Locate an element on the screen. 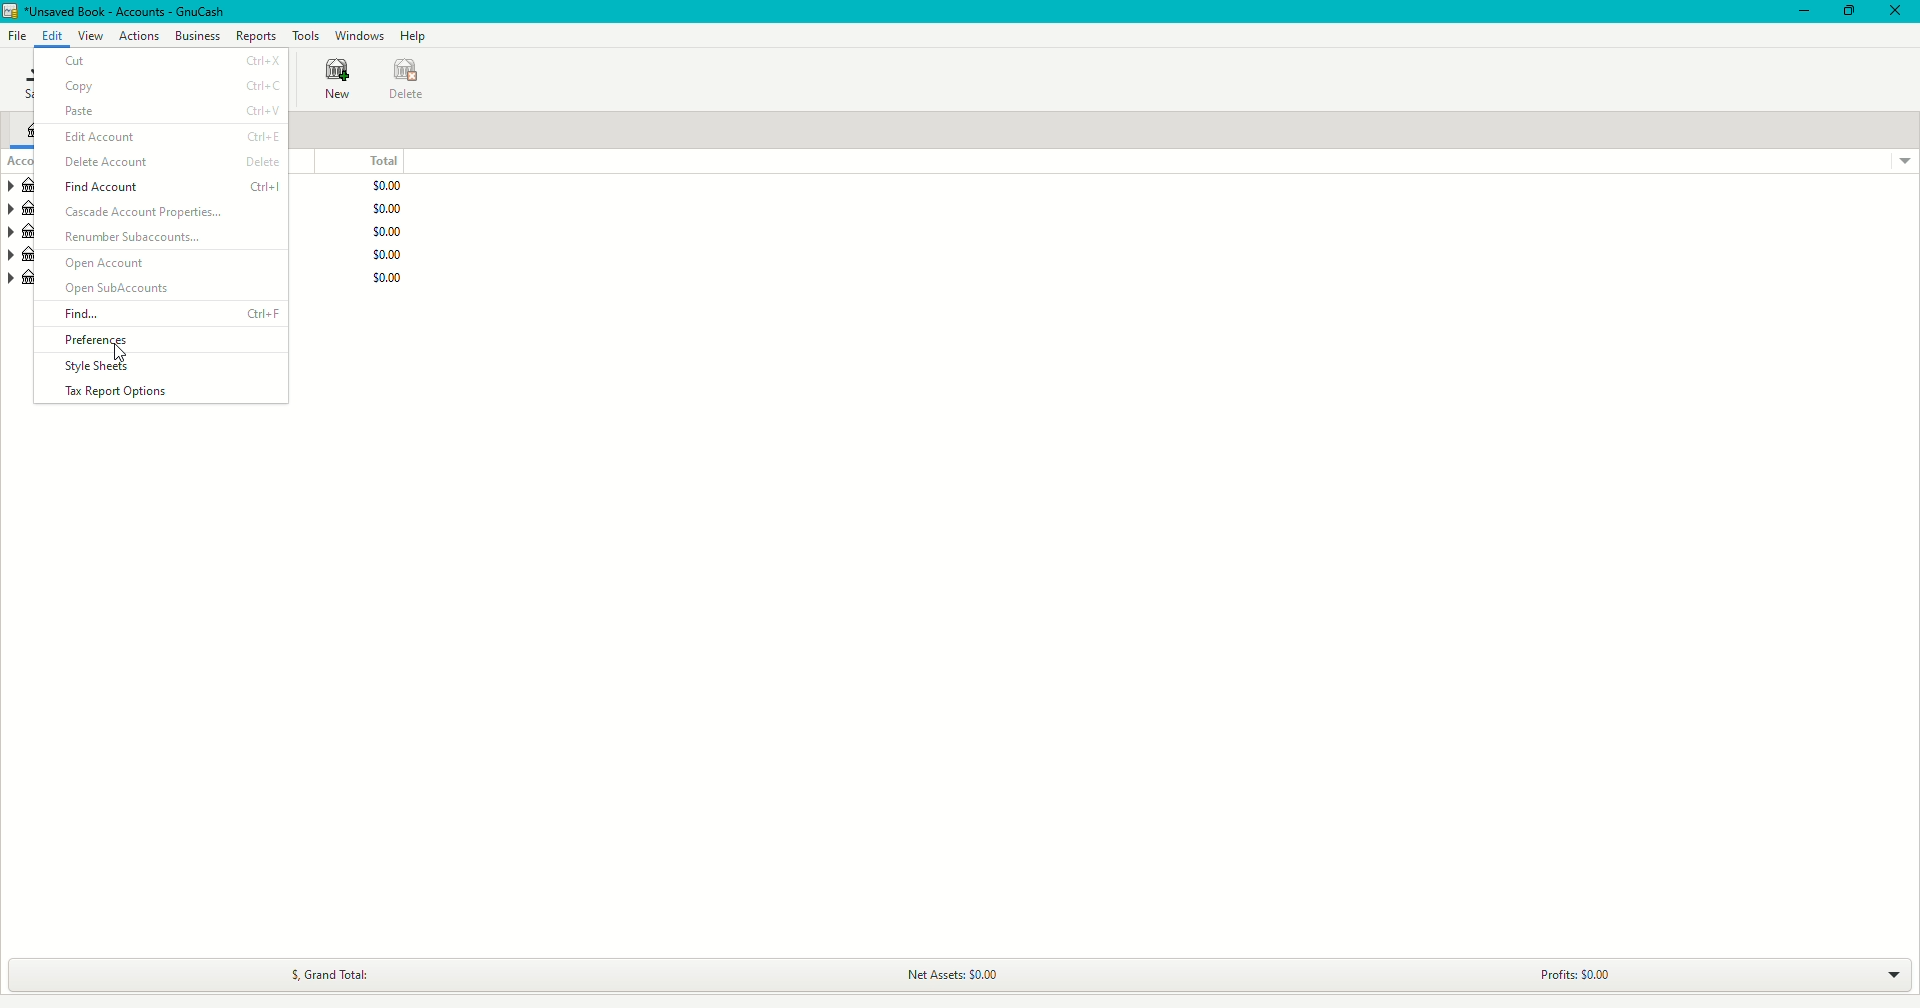  Restore is located at coordinates (1849, 12).